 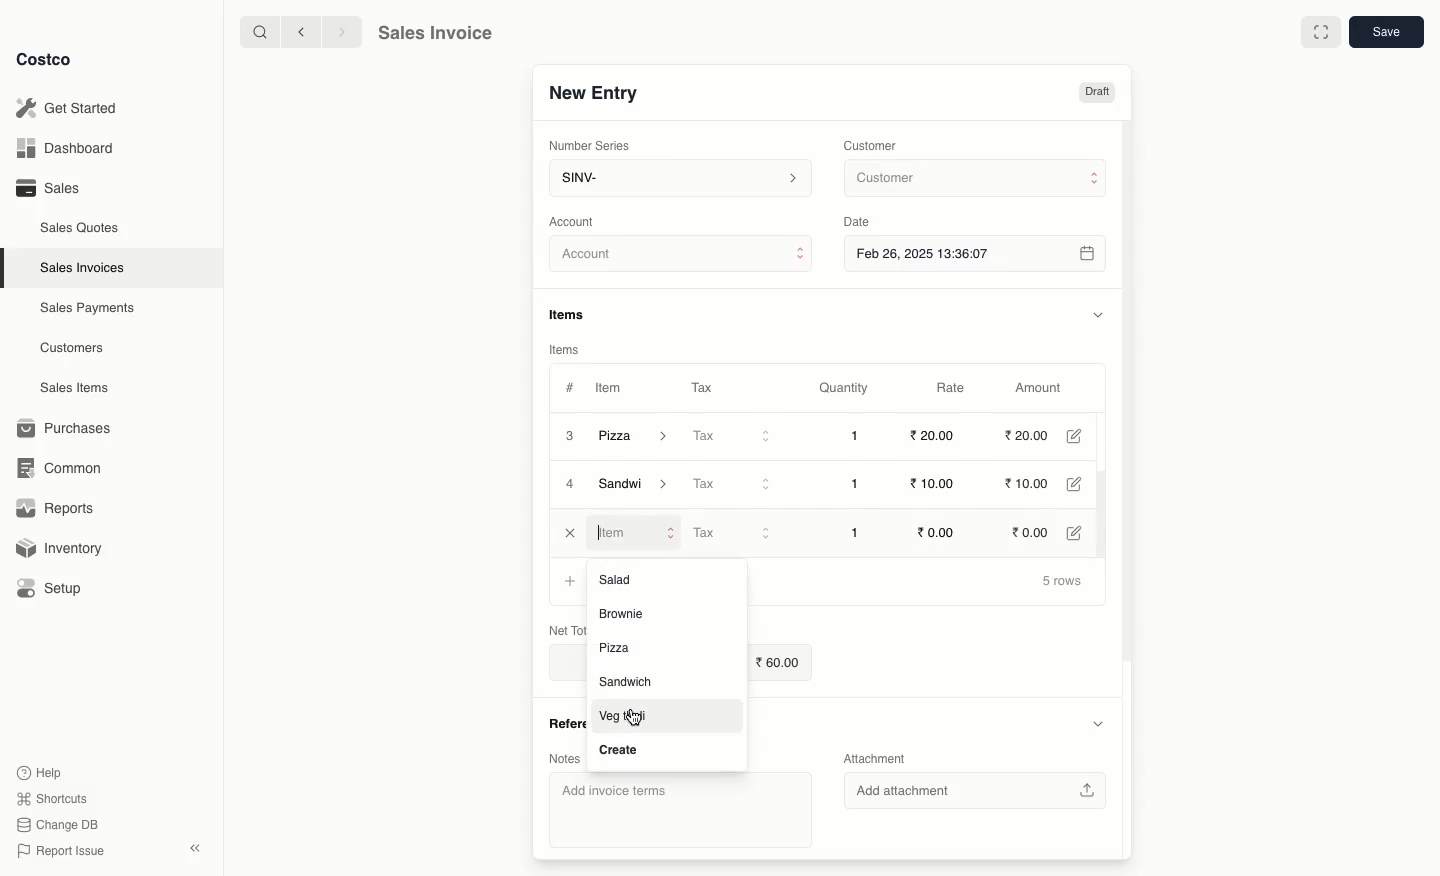 What do you see at coordinates (47, 188) in the screenshot?
I see `Sales` at bounding box center [47, 188].